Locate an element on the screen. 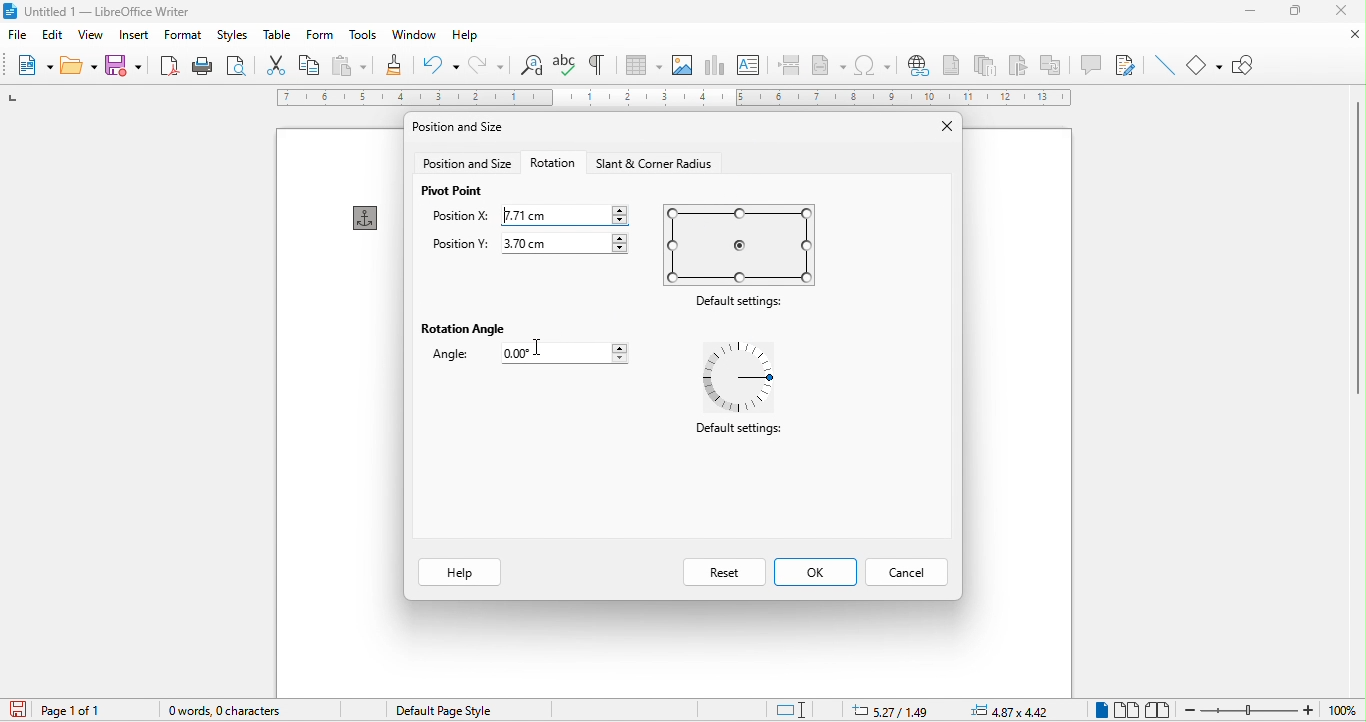 This screenshot has width=1366, height=722. basic shapes is located at coordinates (1206, 64).